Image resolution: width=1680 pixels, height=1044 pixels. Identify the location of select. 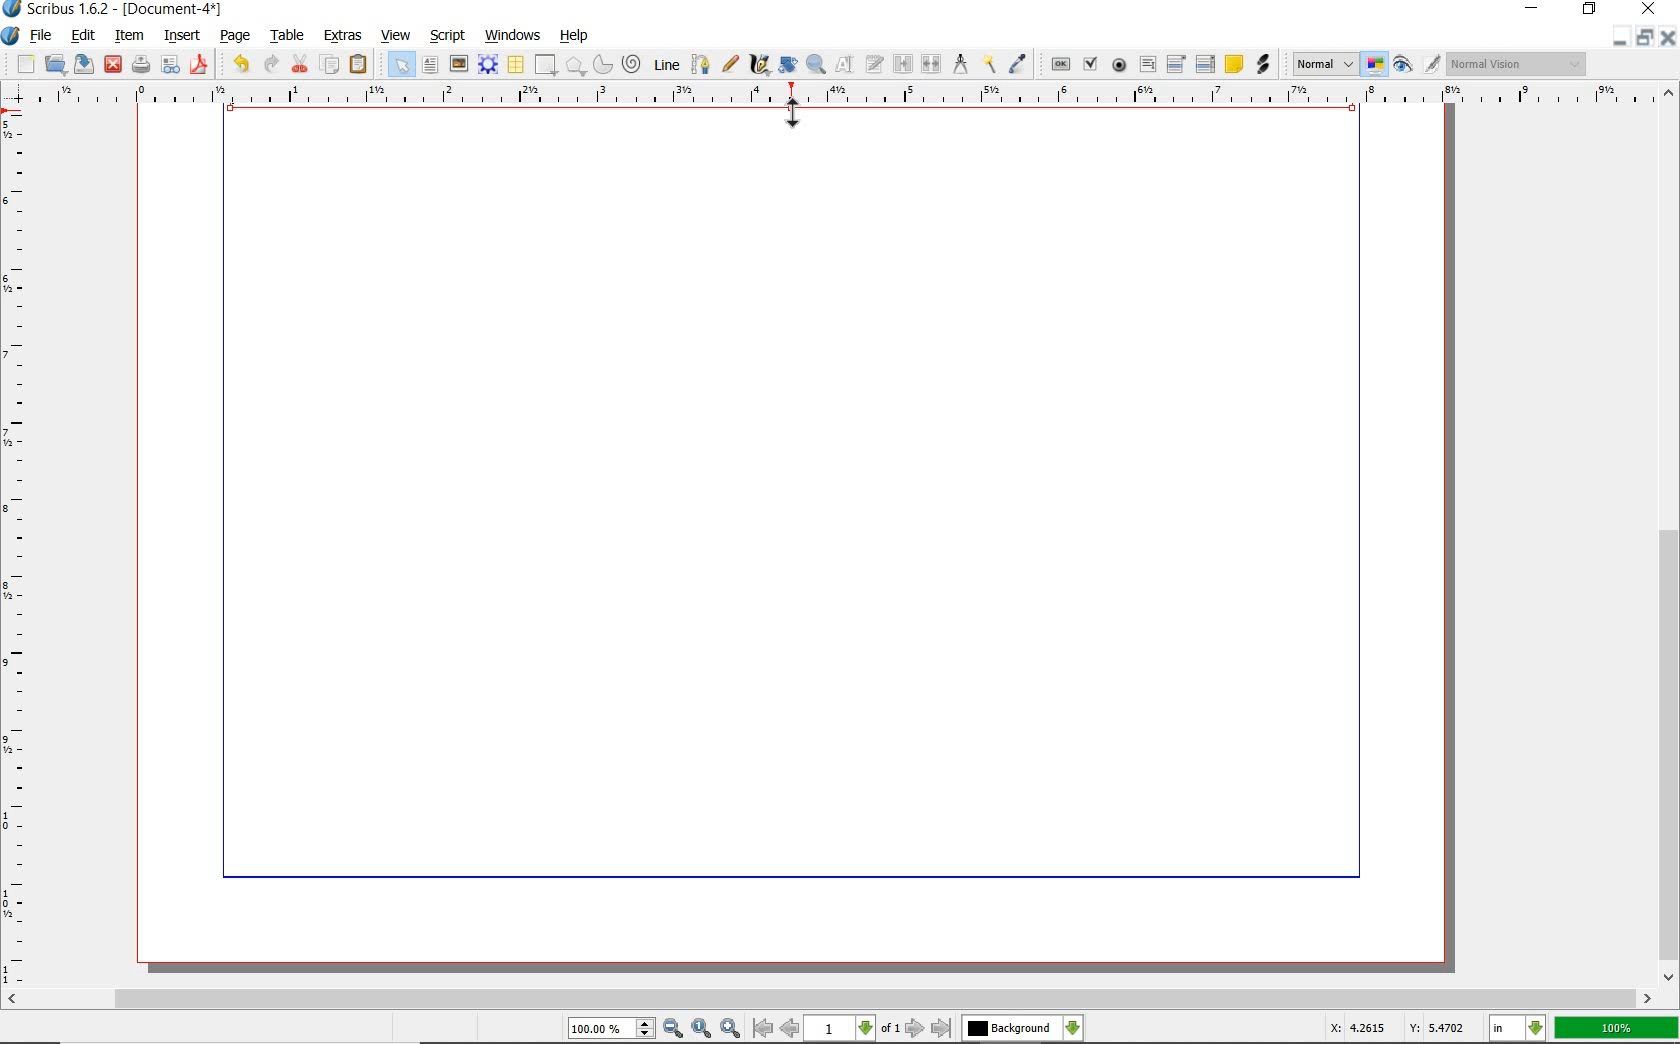
(399, 63).